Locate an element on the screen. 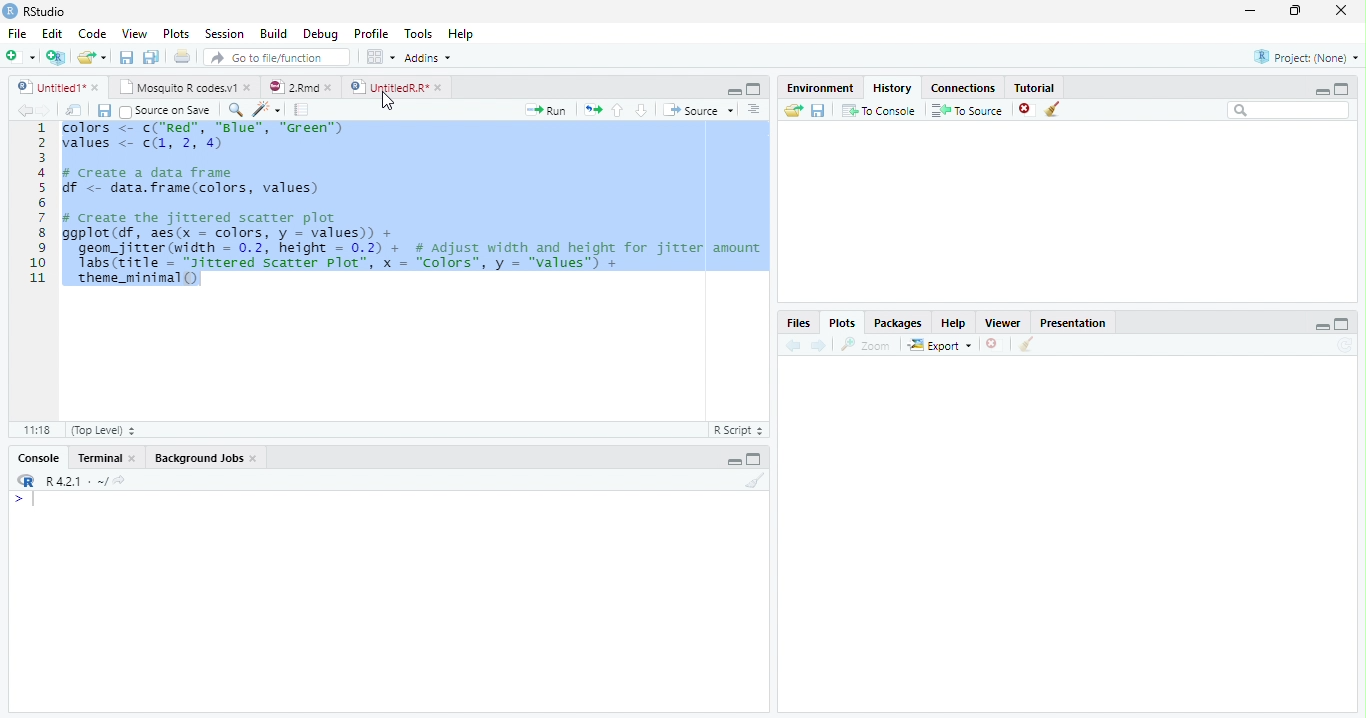 The width and height of the screenshot is (1366, 718). Connections is located at coordinates (963, 88).